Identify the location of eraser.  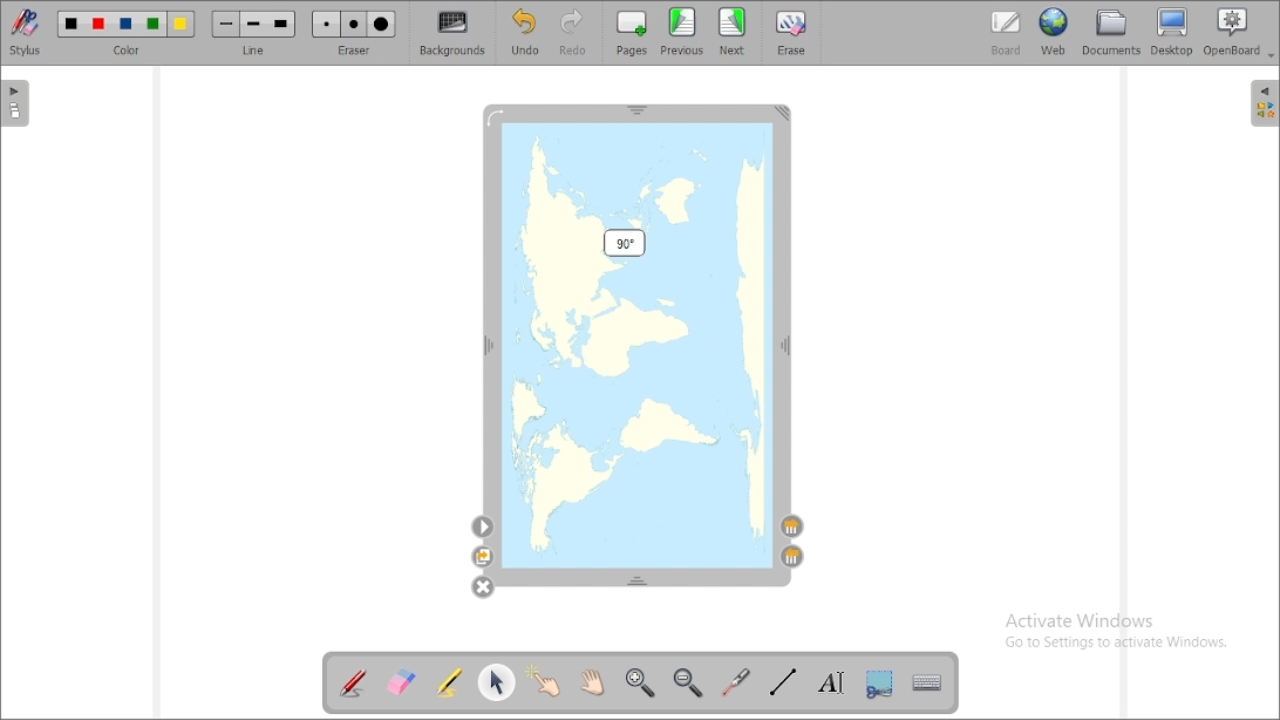
(354, 33).